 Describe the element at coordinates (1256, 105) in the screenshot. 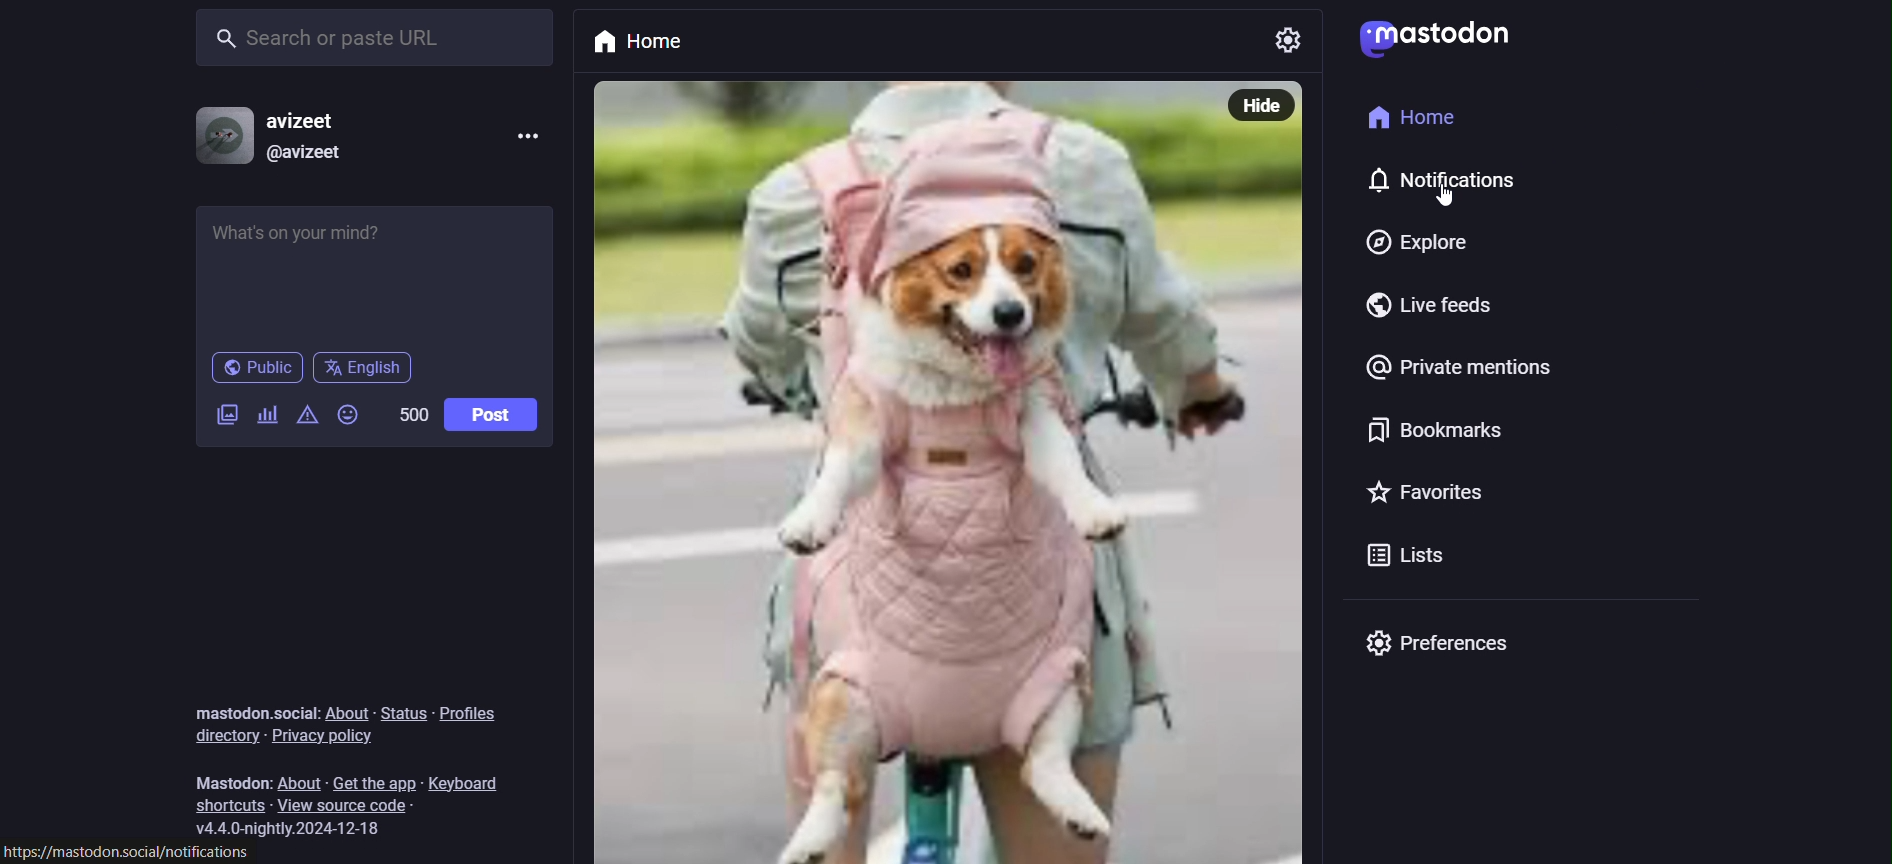

I see `hide` at that location.